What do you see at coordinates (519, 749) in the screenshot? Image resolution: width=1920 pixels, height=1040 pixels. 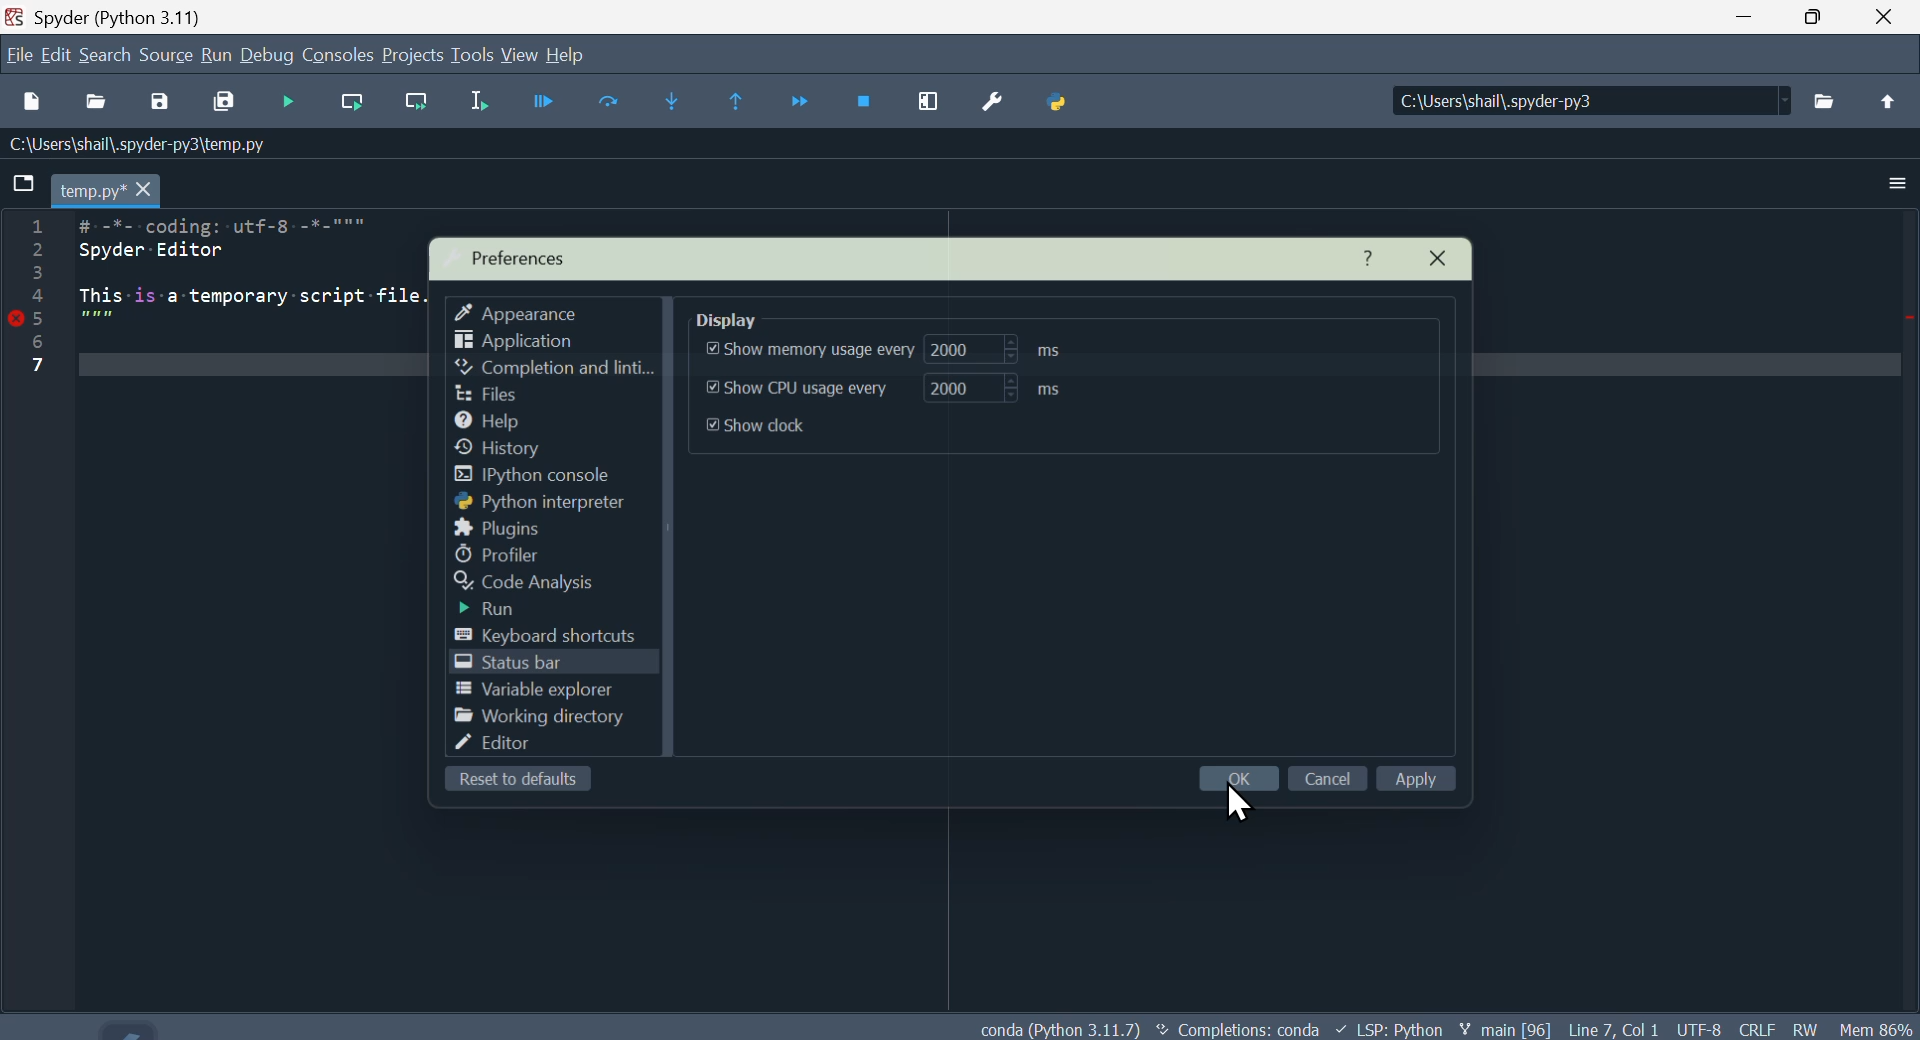 I see `Editor` at bounding box center [519, 749].